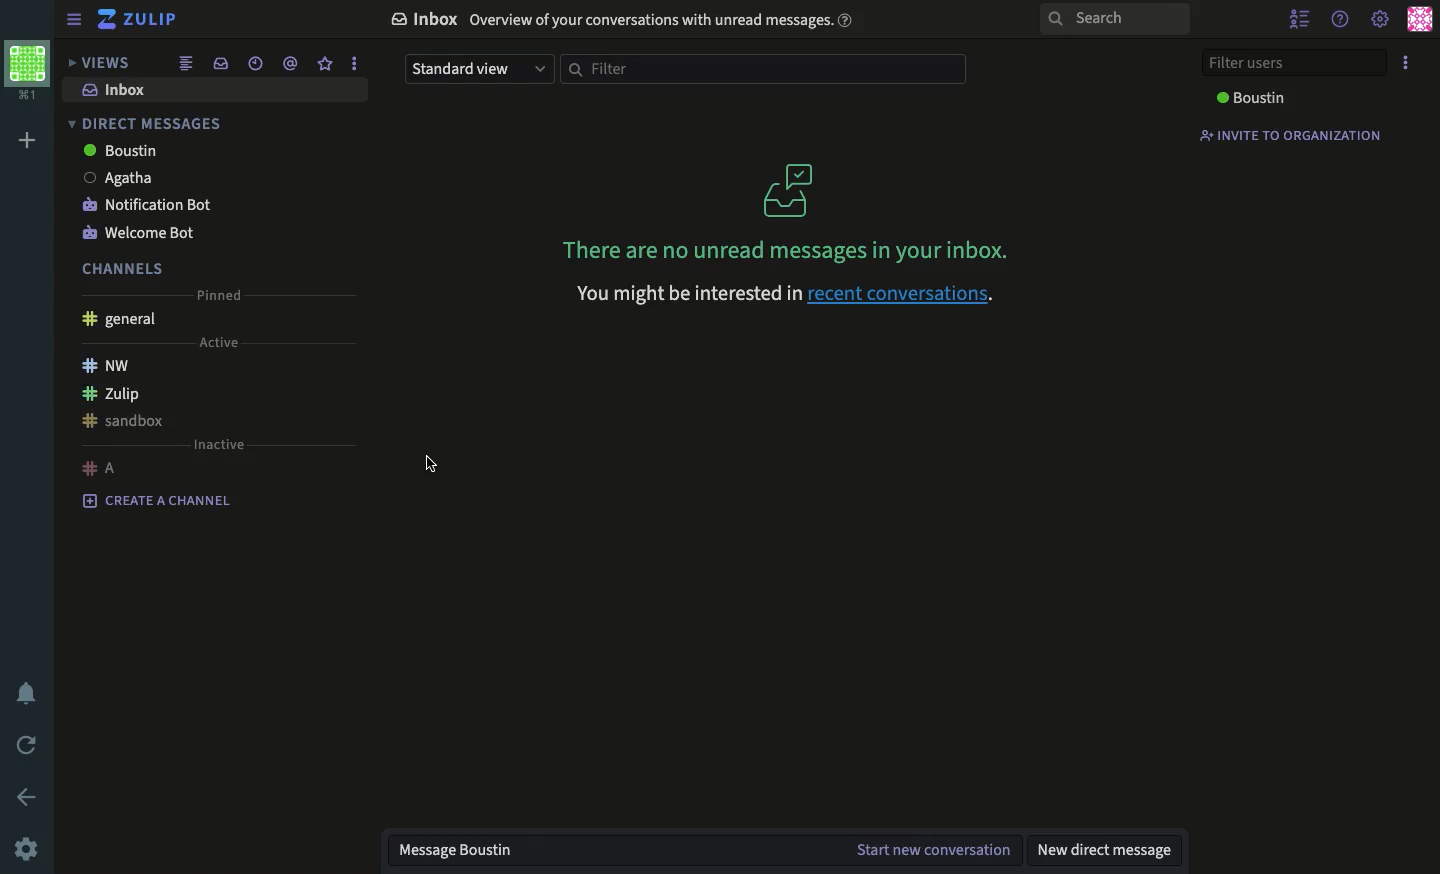 Image resolution: width=1440 pixels, height=874 pixels. What do you see at coordinates (100, 468) in the screenshot?
I see `a` at bounding box center [100, 468].